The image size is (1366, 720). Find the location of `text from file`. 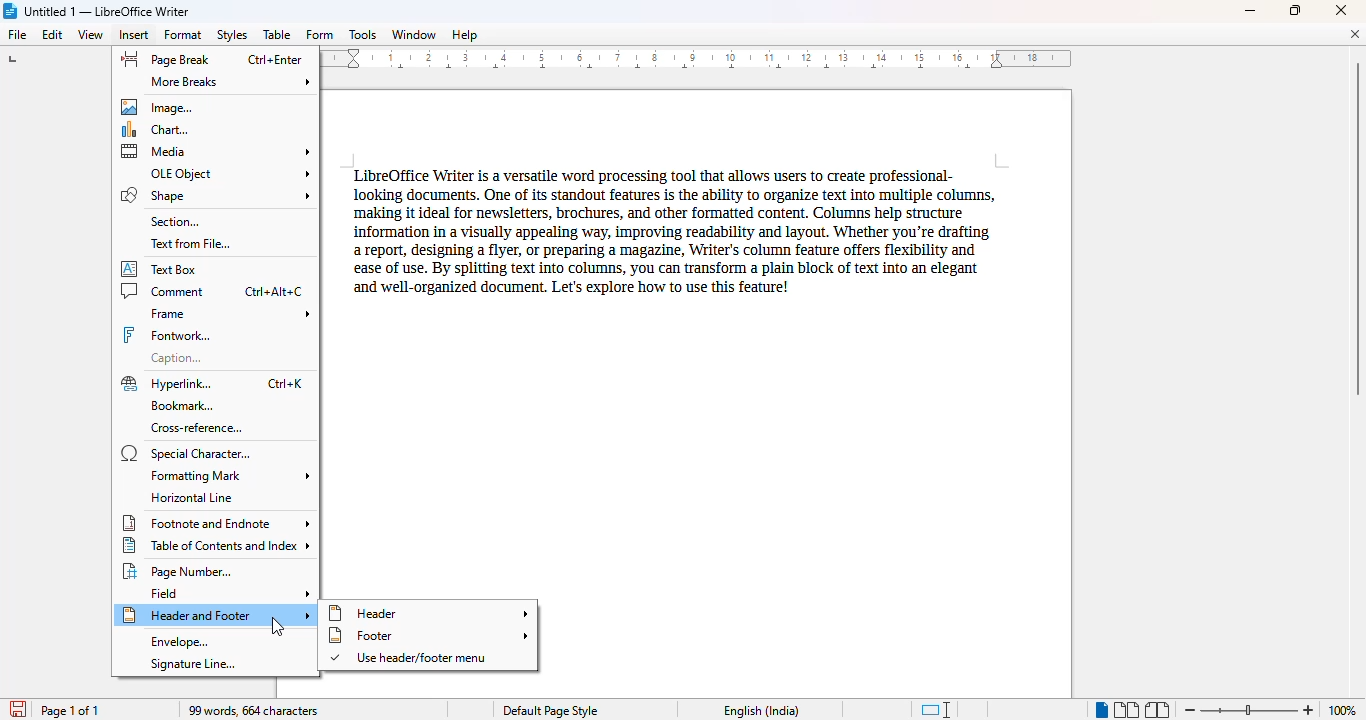

text from file is located at coordinates (190, 244).